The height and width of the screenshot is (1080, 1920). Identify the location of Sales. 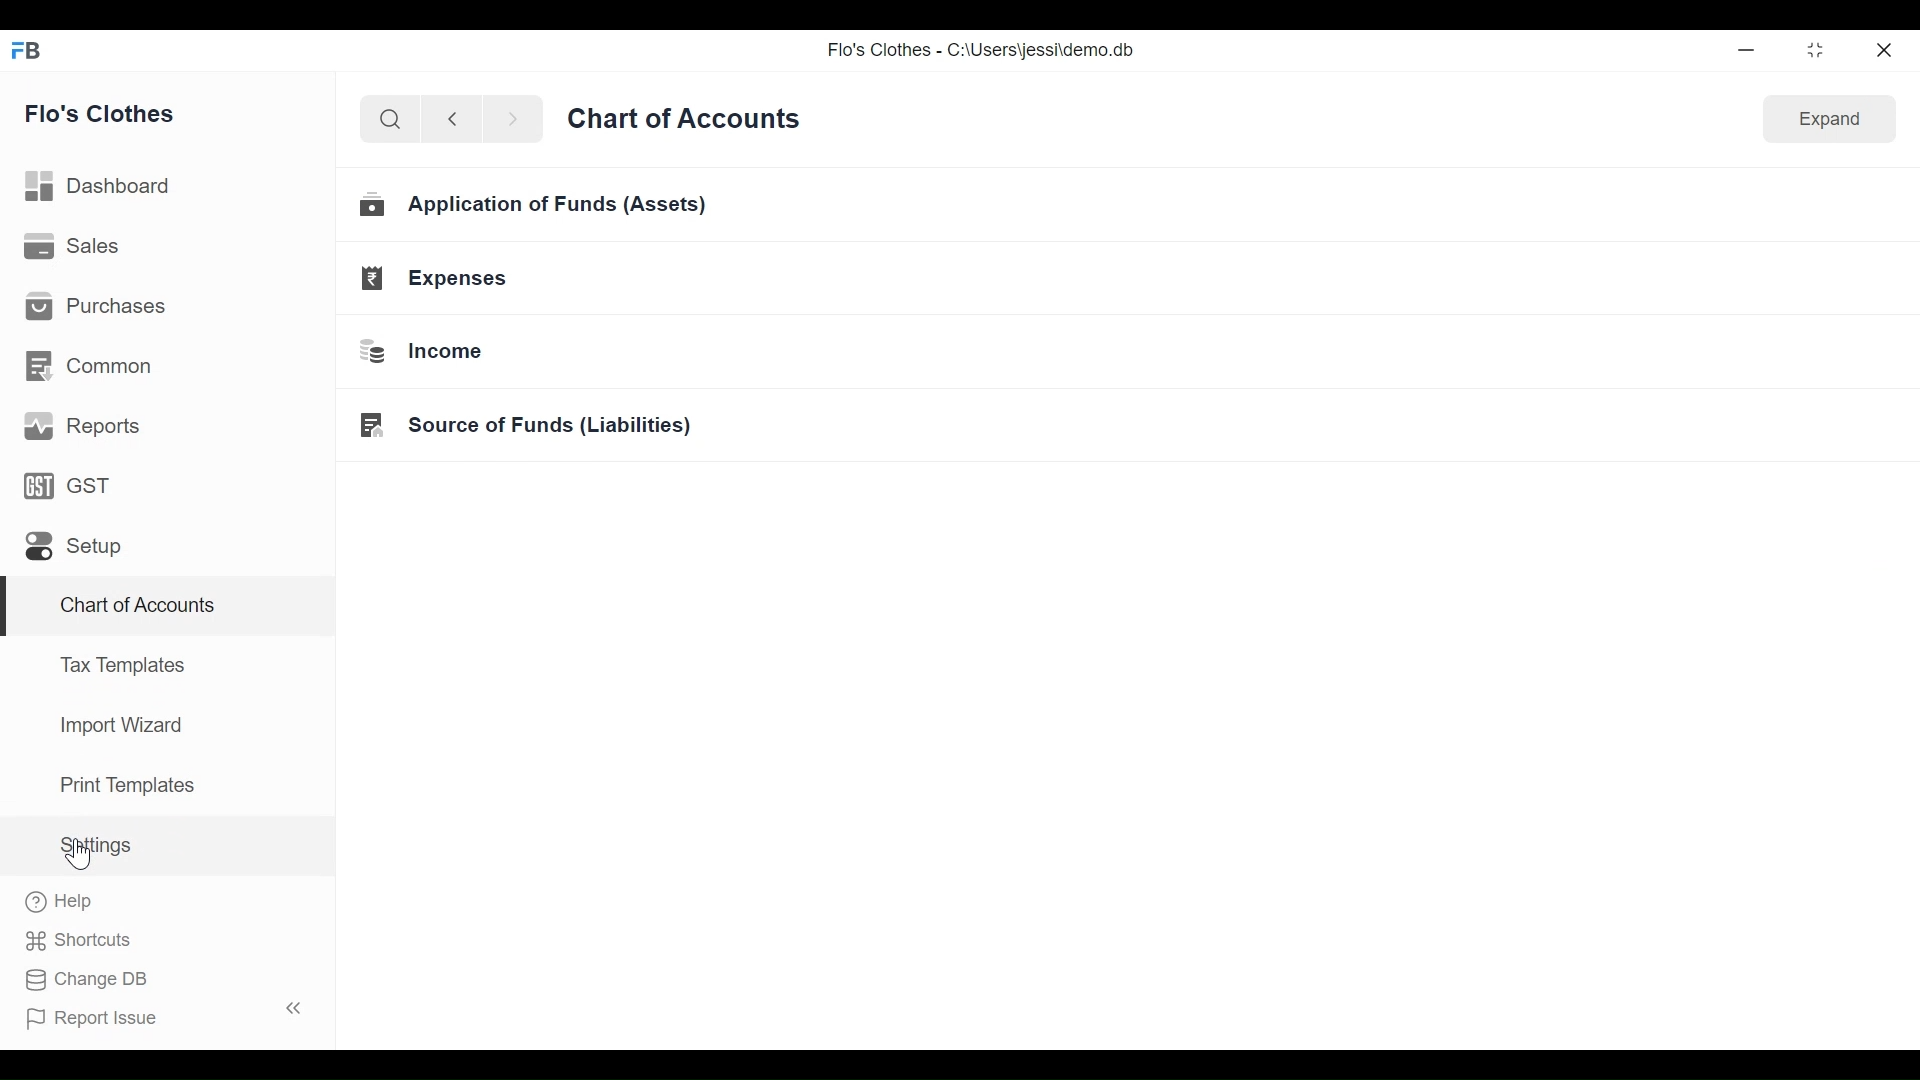
(73, 247).